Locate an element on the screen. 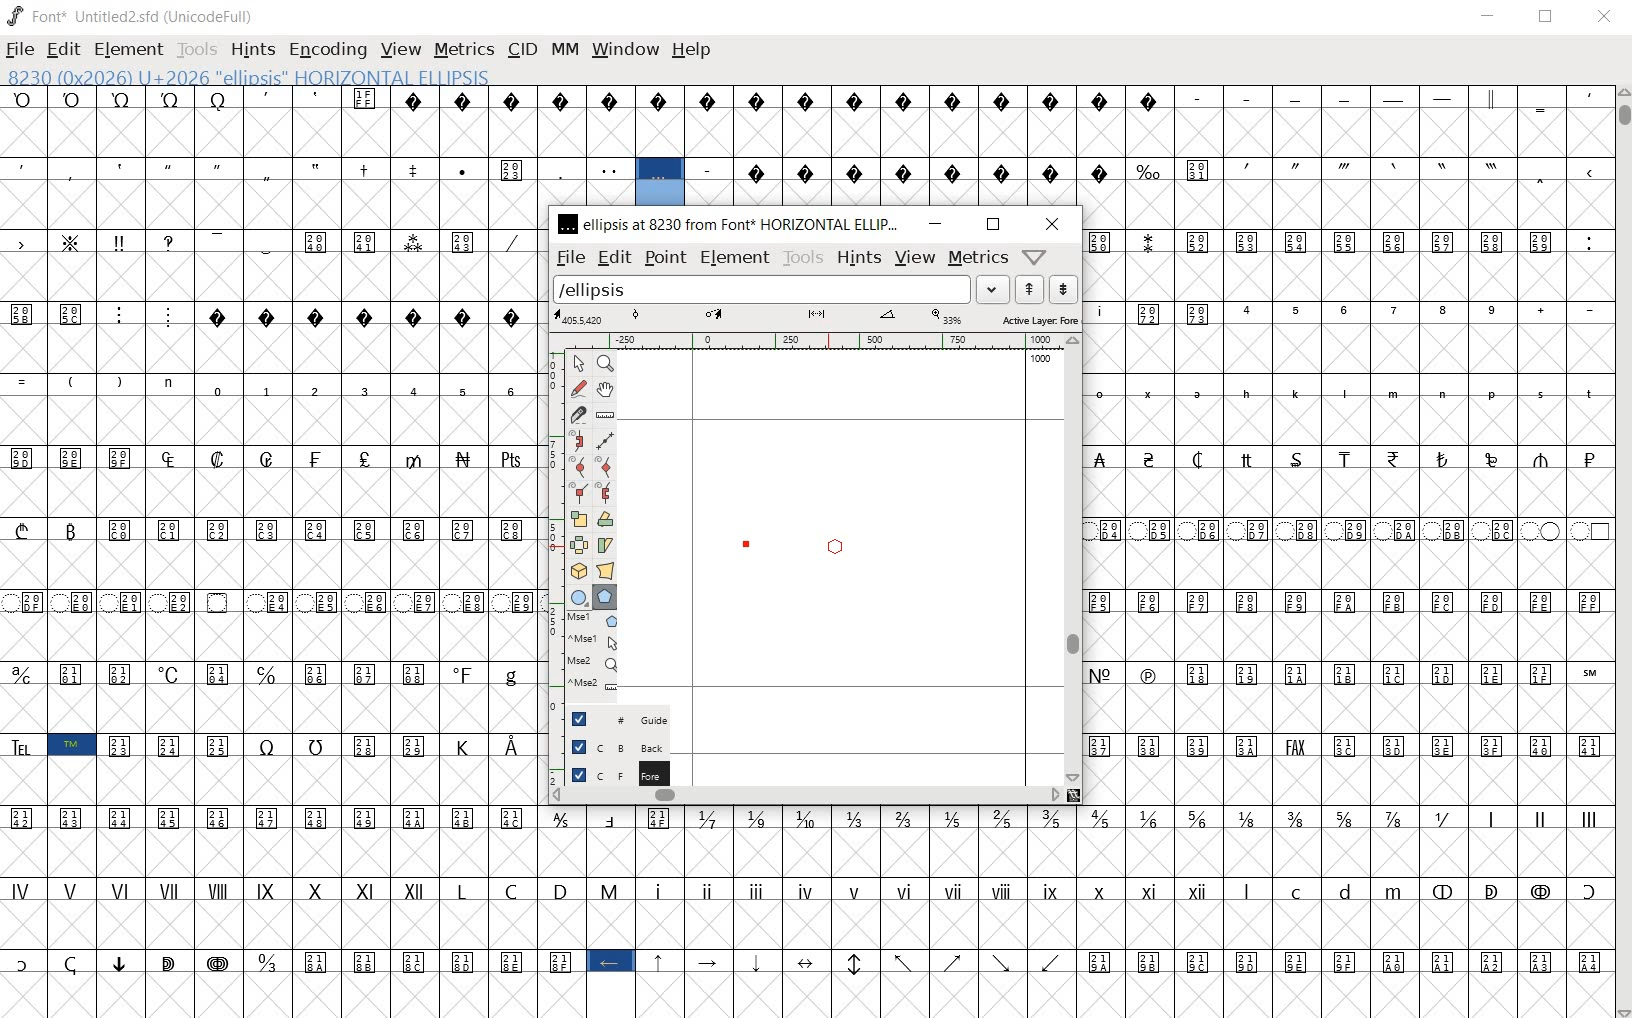 The height and width of the screenshot is (1018, 1632). flip the selection is located at coordinates (580, 544).